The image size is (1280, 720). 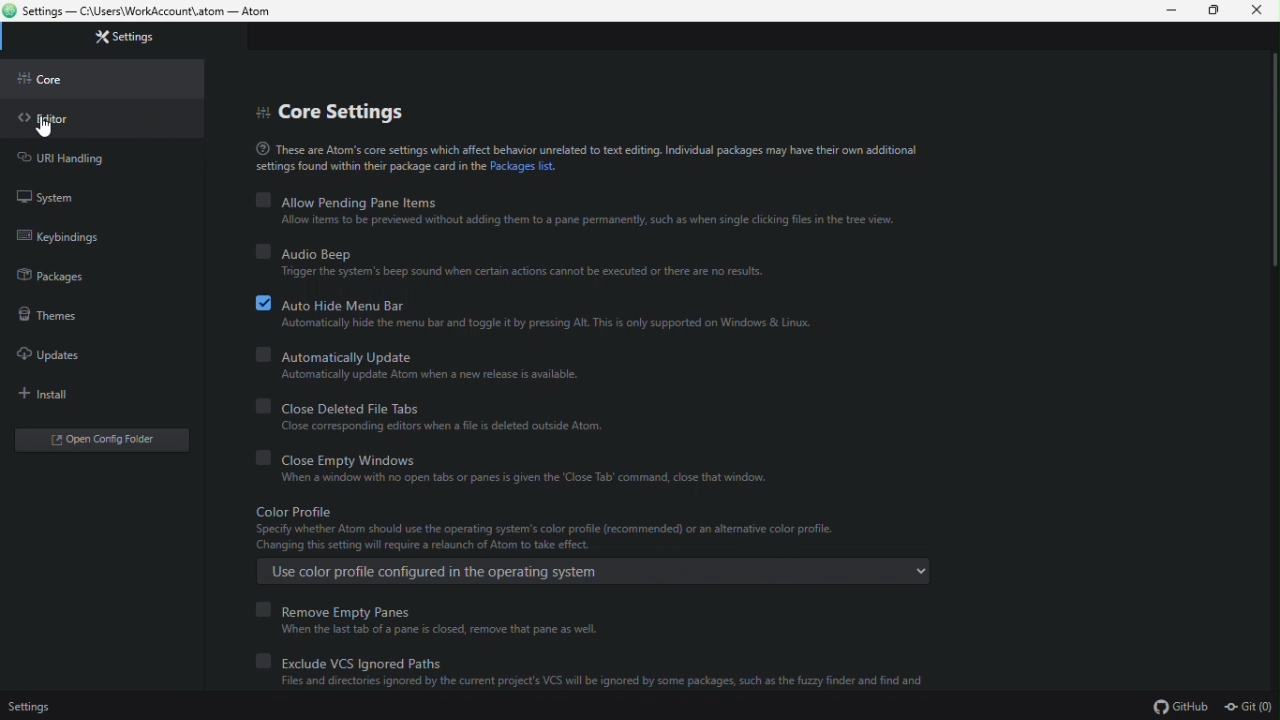 What do you see at coordinates (582, 222) in the screenshot?
I see `Allow items to be previewed without adding them to a pane permanently, such as when single clicking files in the tree view.` at bounding box center [582, 222].